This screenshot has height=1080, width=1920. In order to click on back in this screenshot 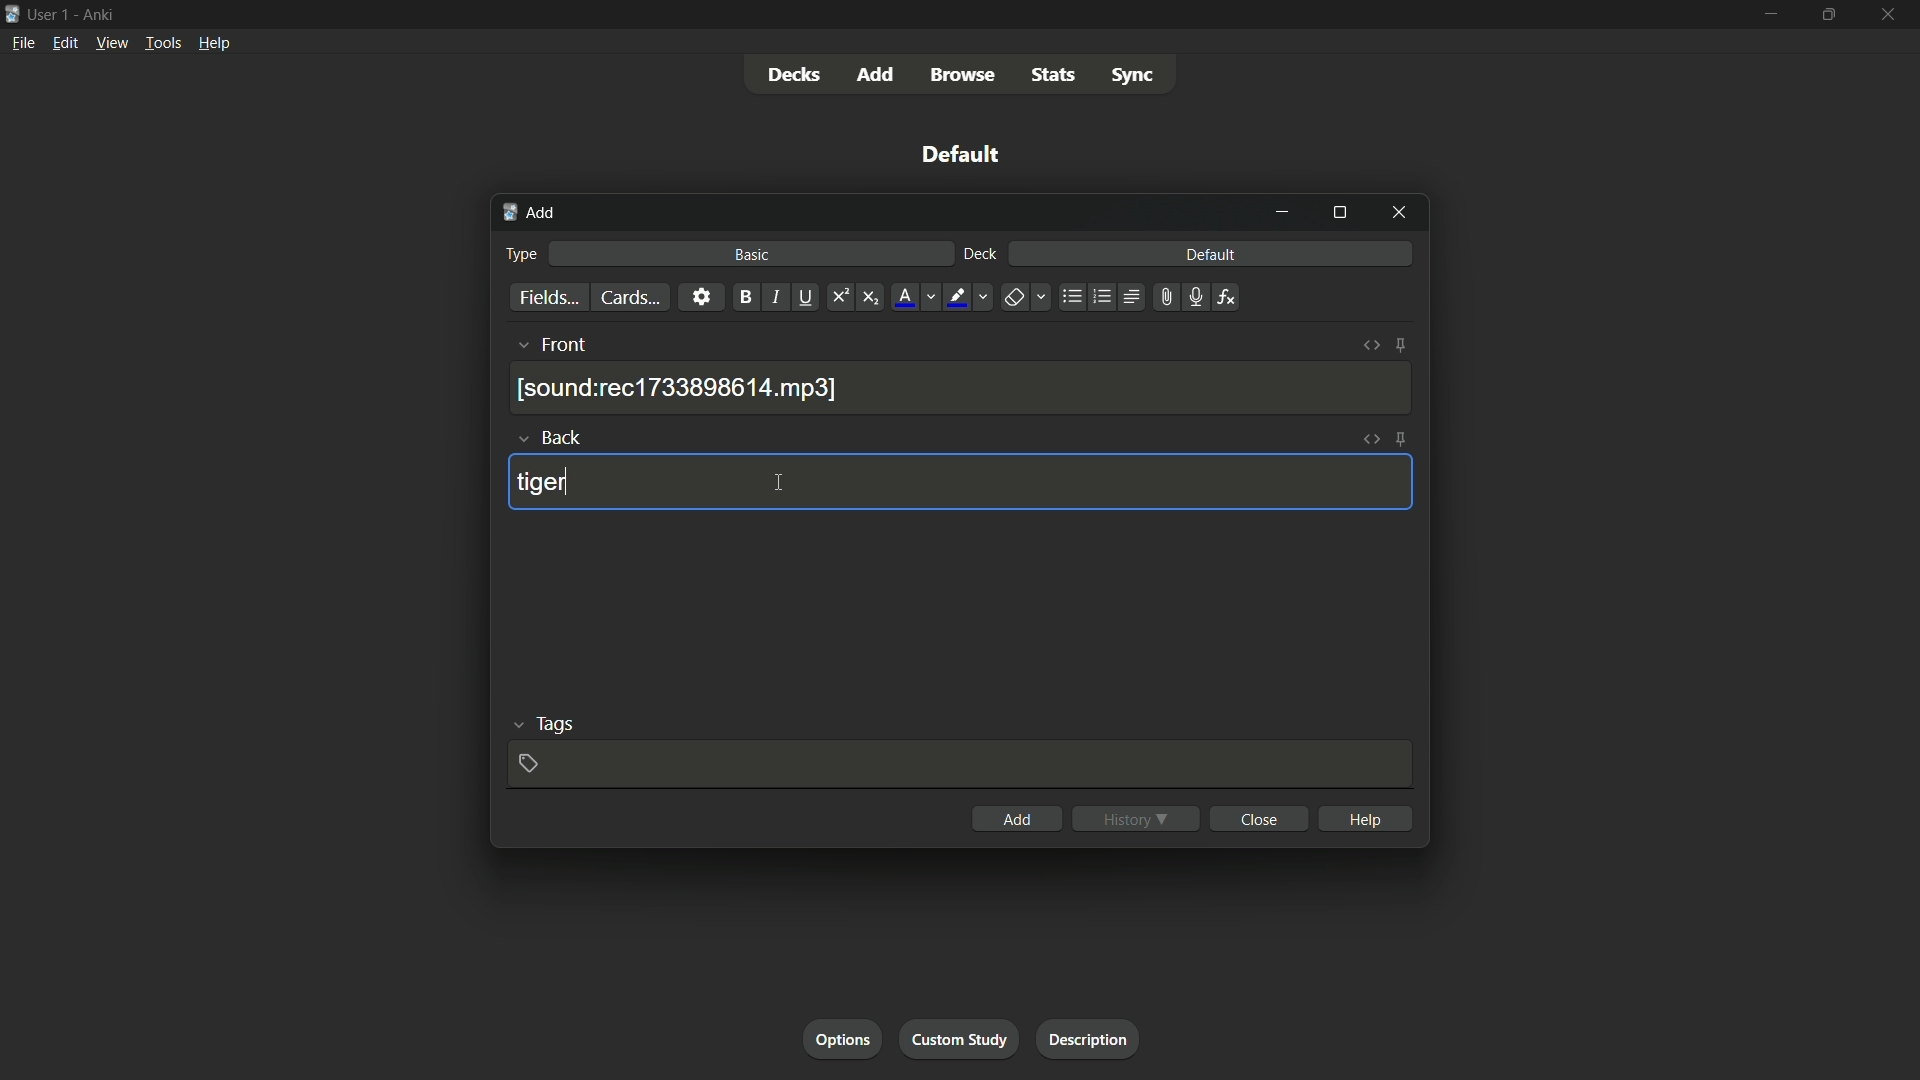, I will do `click(565, 437)`.